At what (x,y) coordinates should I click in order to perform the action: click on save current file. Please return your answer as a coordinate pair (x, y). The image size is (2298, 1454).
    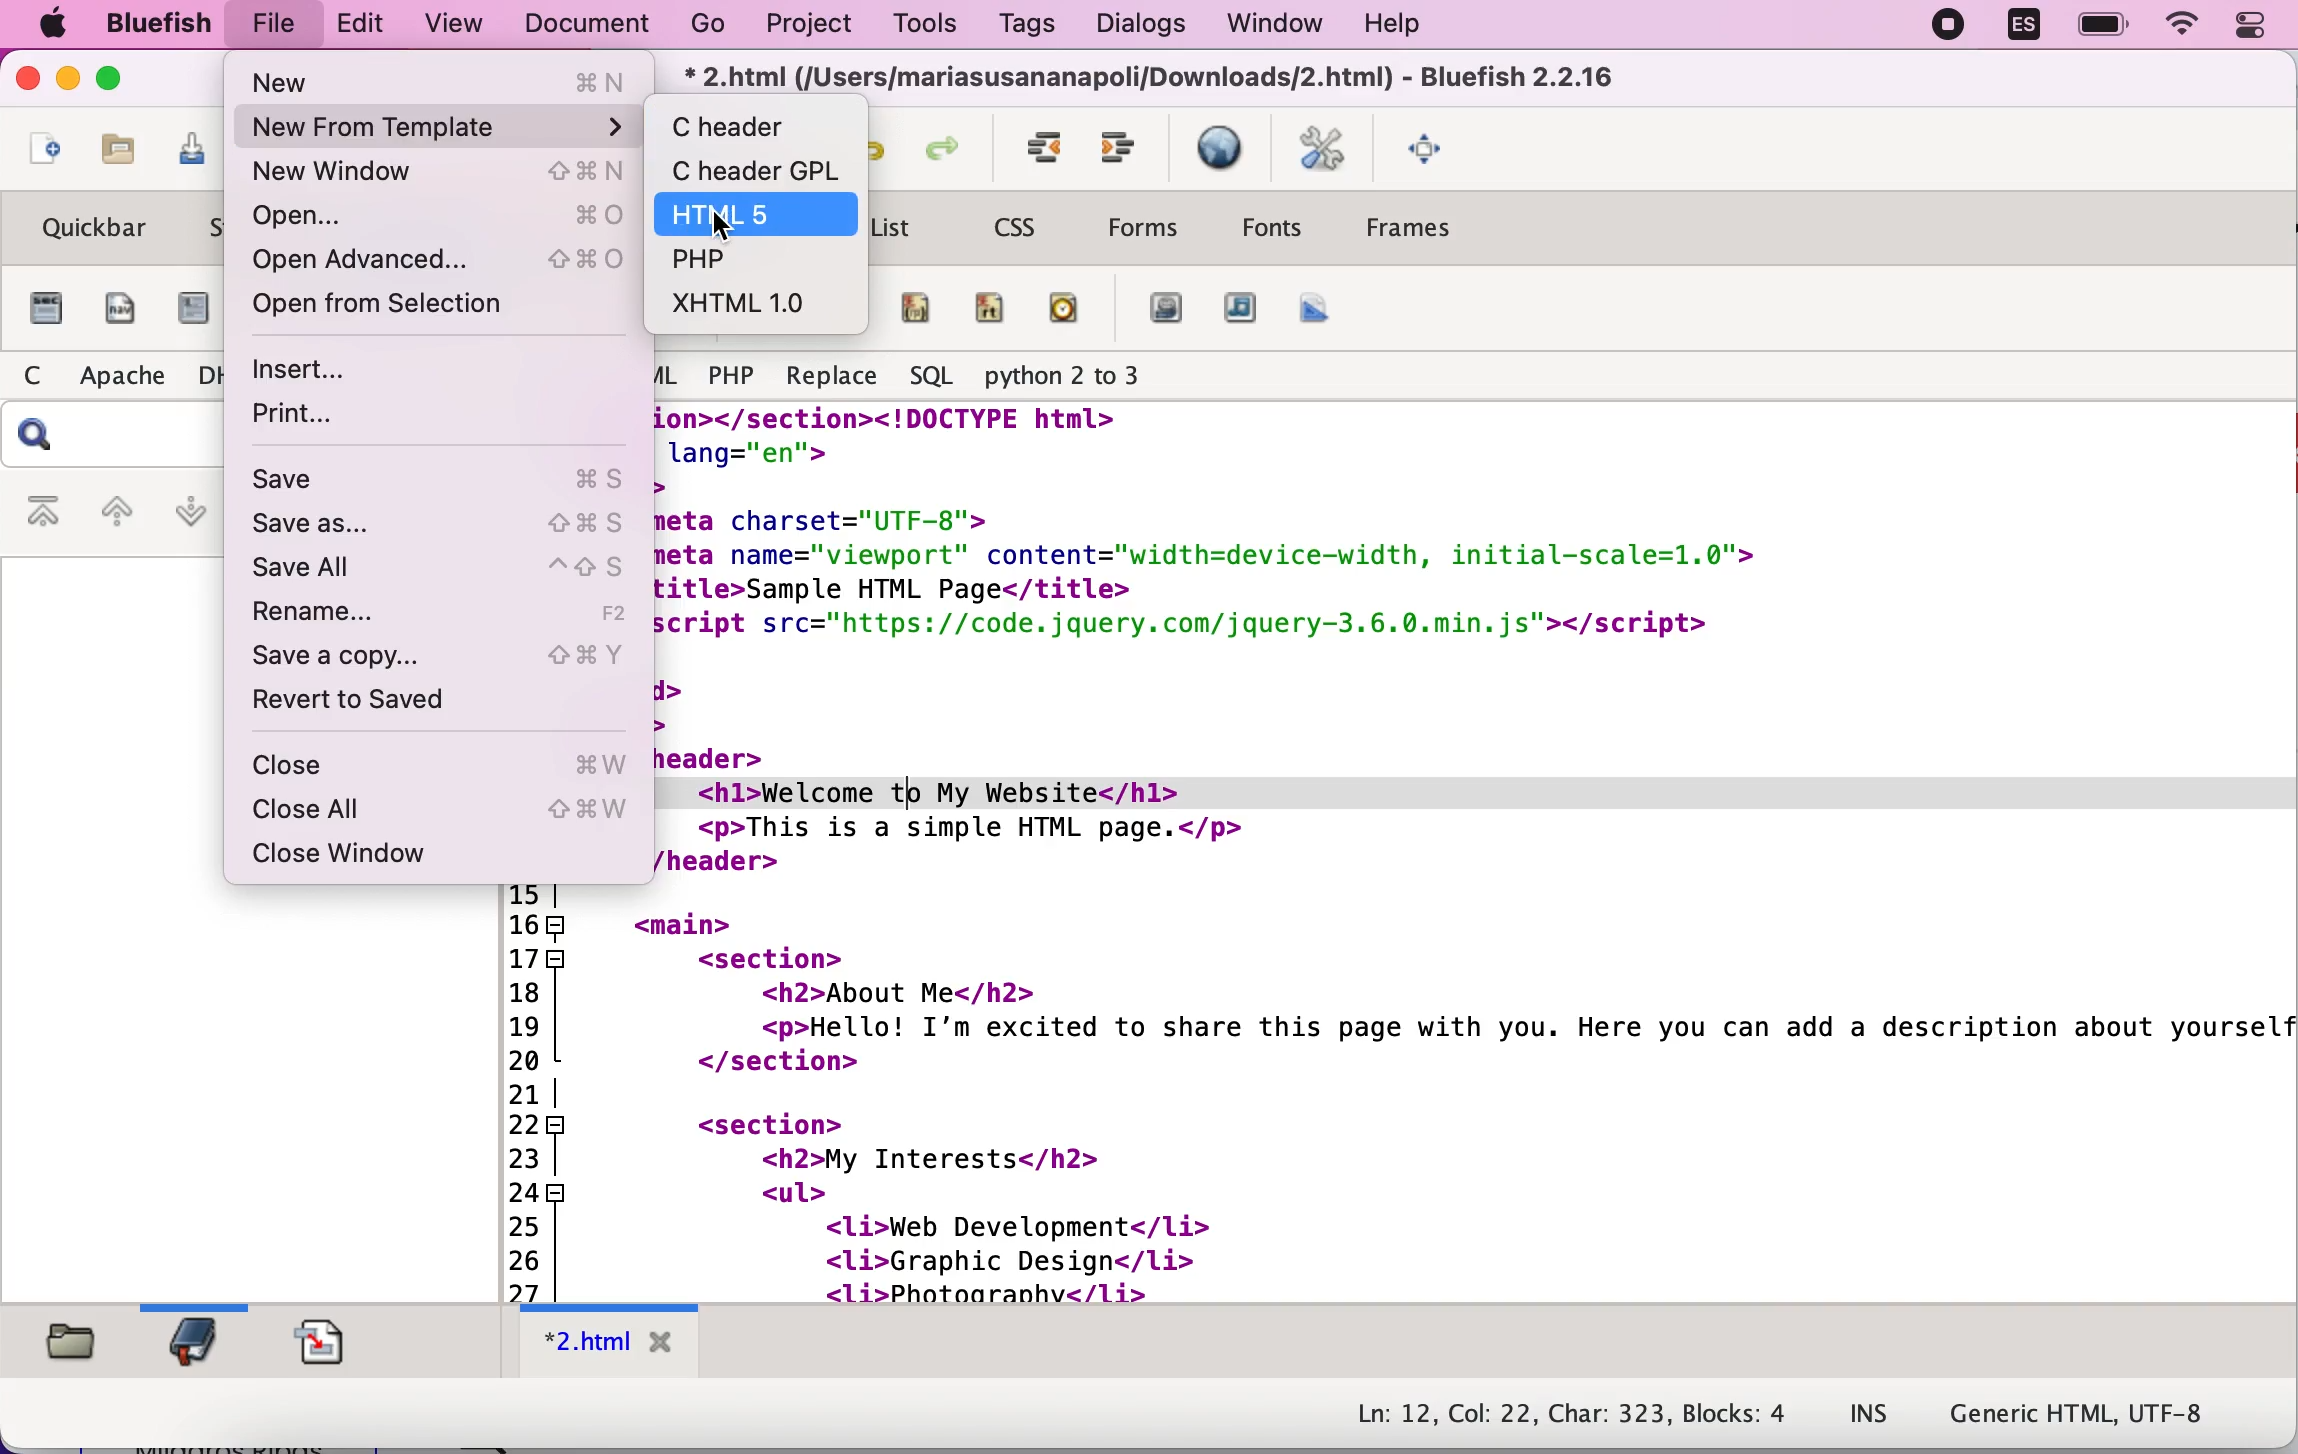
    Looking at the image, I should click on (181, 153).